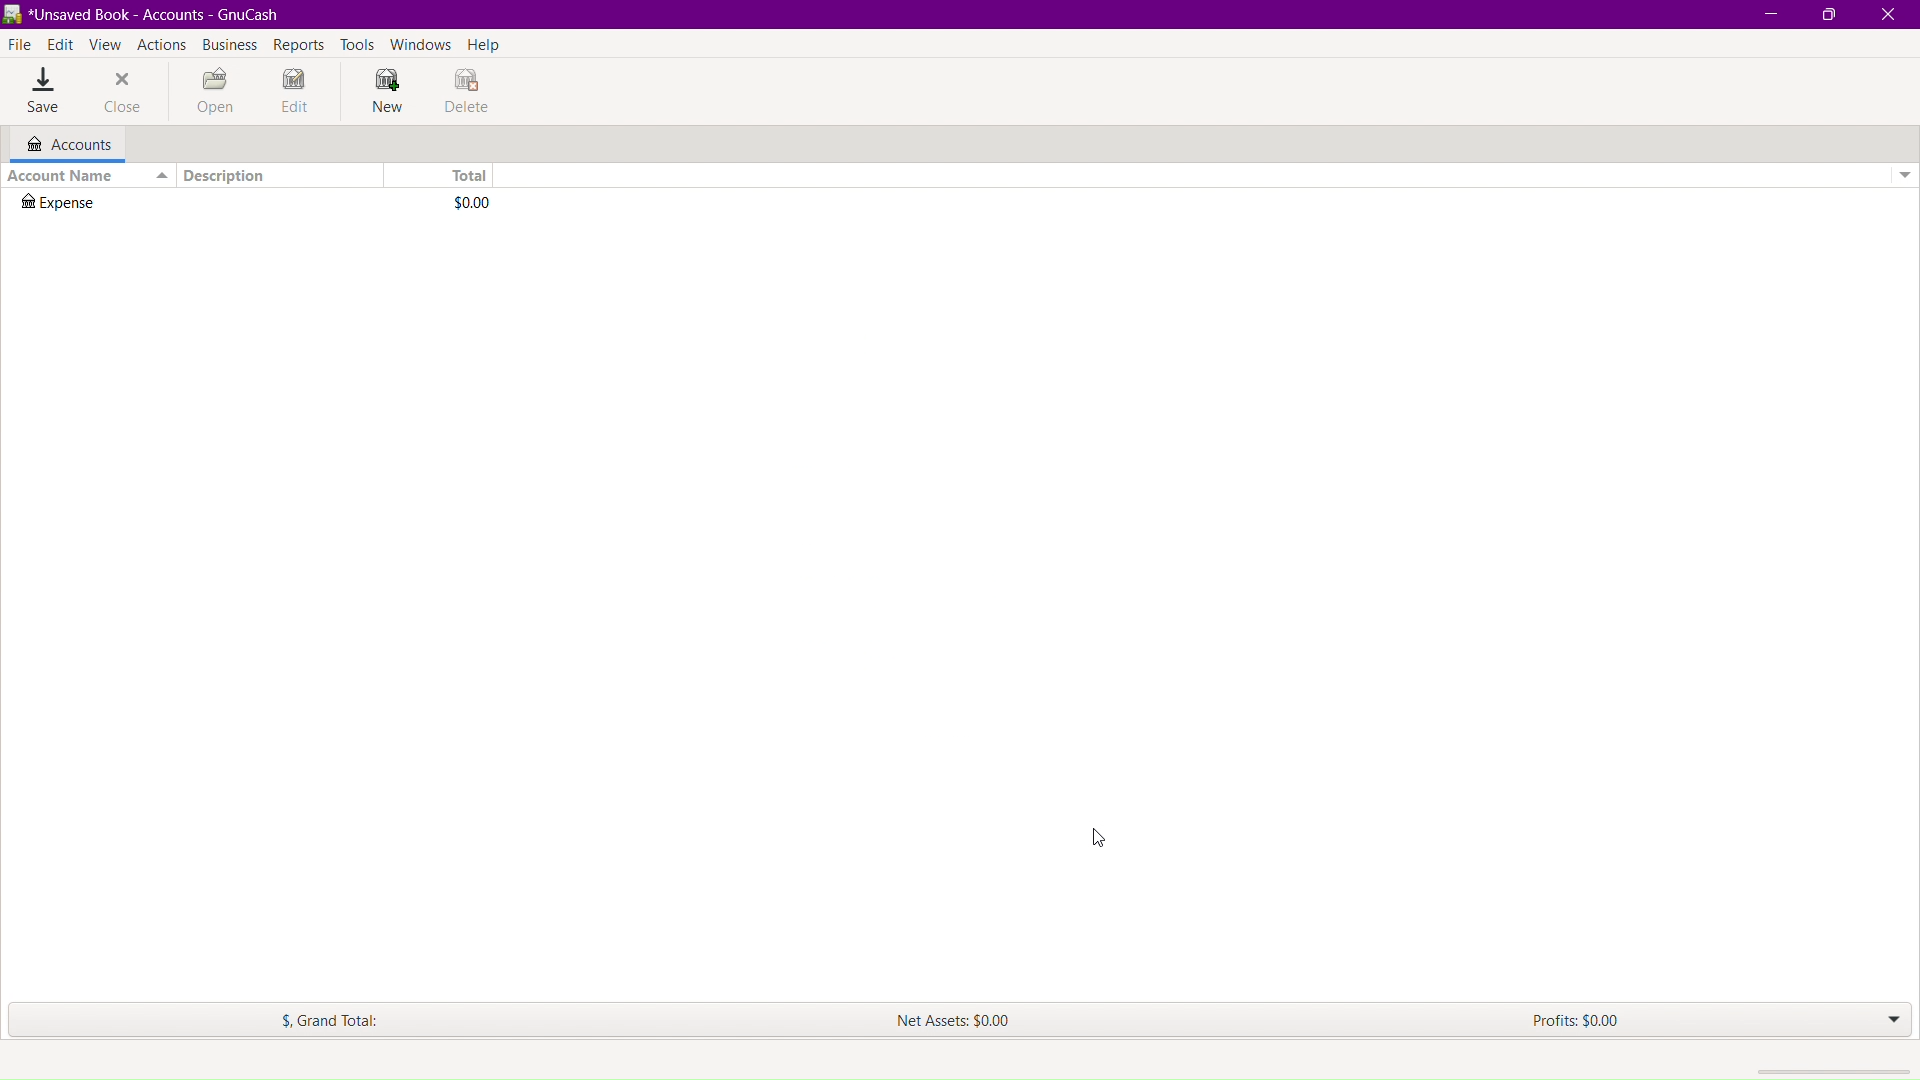 Image resolution: width=1920 pixels, height=1080 pixels. Describe the element at coordinates (1828, 15) in the screenshot. I see `Maximize` at that location.